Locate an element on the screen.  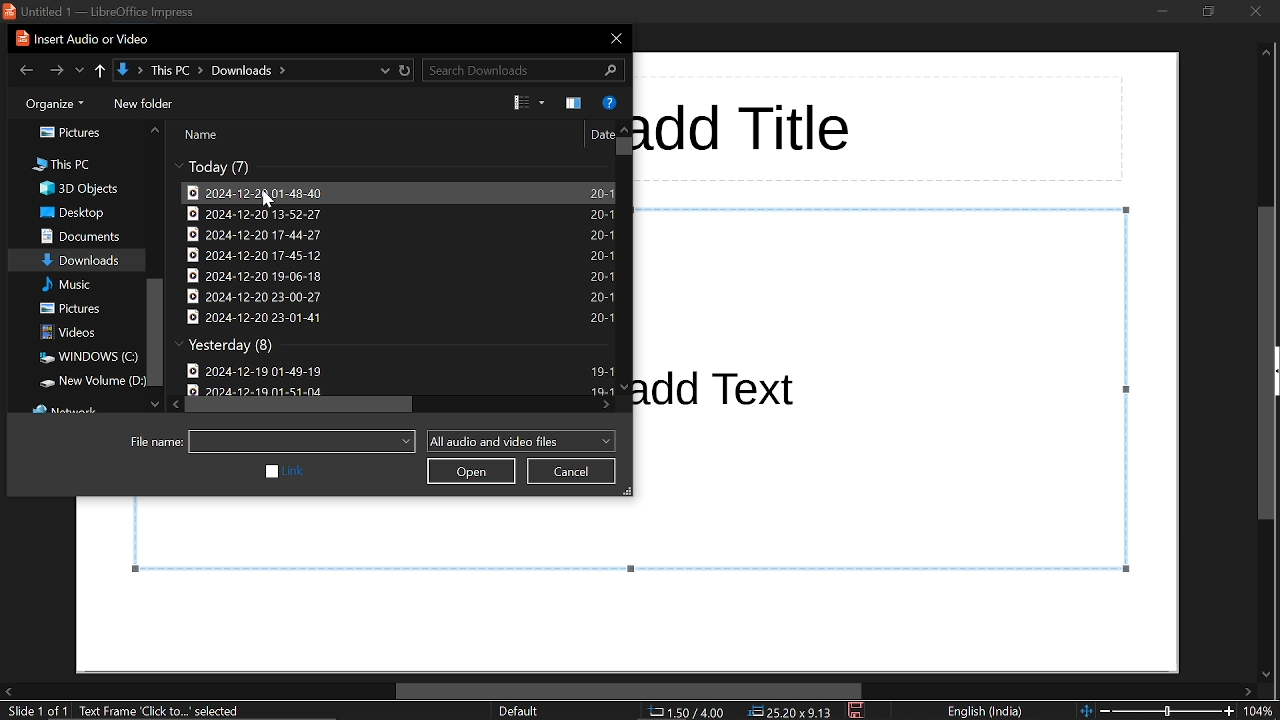
restore down is located at coordinates (1206, 13).